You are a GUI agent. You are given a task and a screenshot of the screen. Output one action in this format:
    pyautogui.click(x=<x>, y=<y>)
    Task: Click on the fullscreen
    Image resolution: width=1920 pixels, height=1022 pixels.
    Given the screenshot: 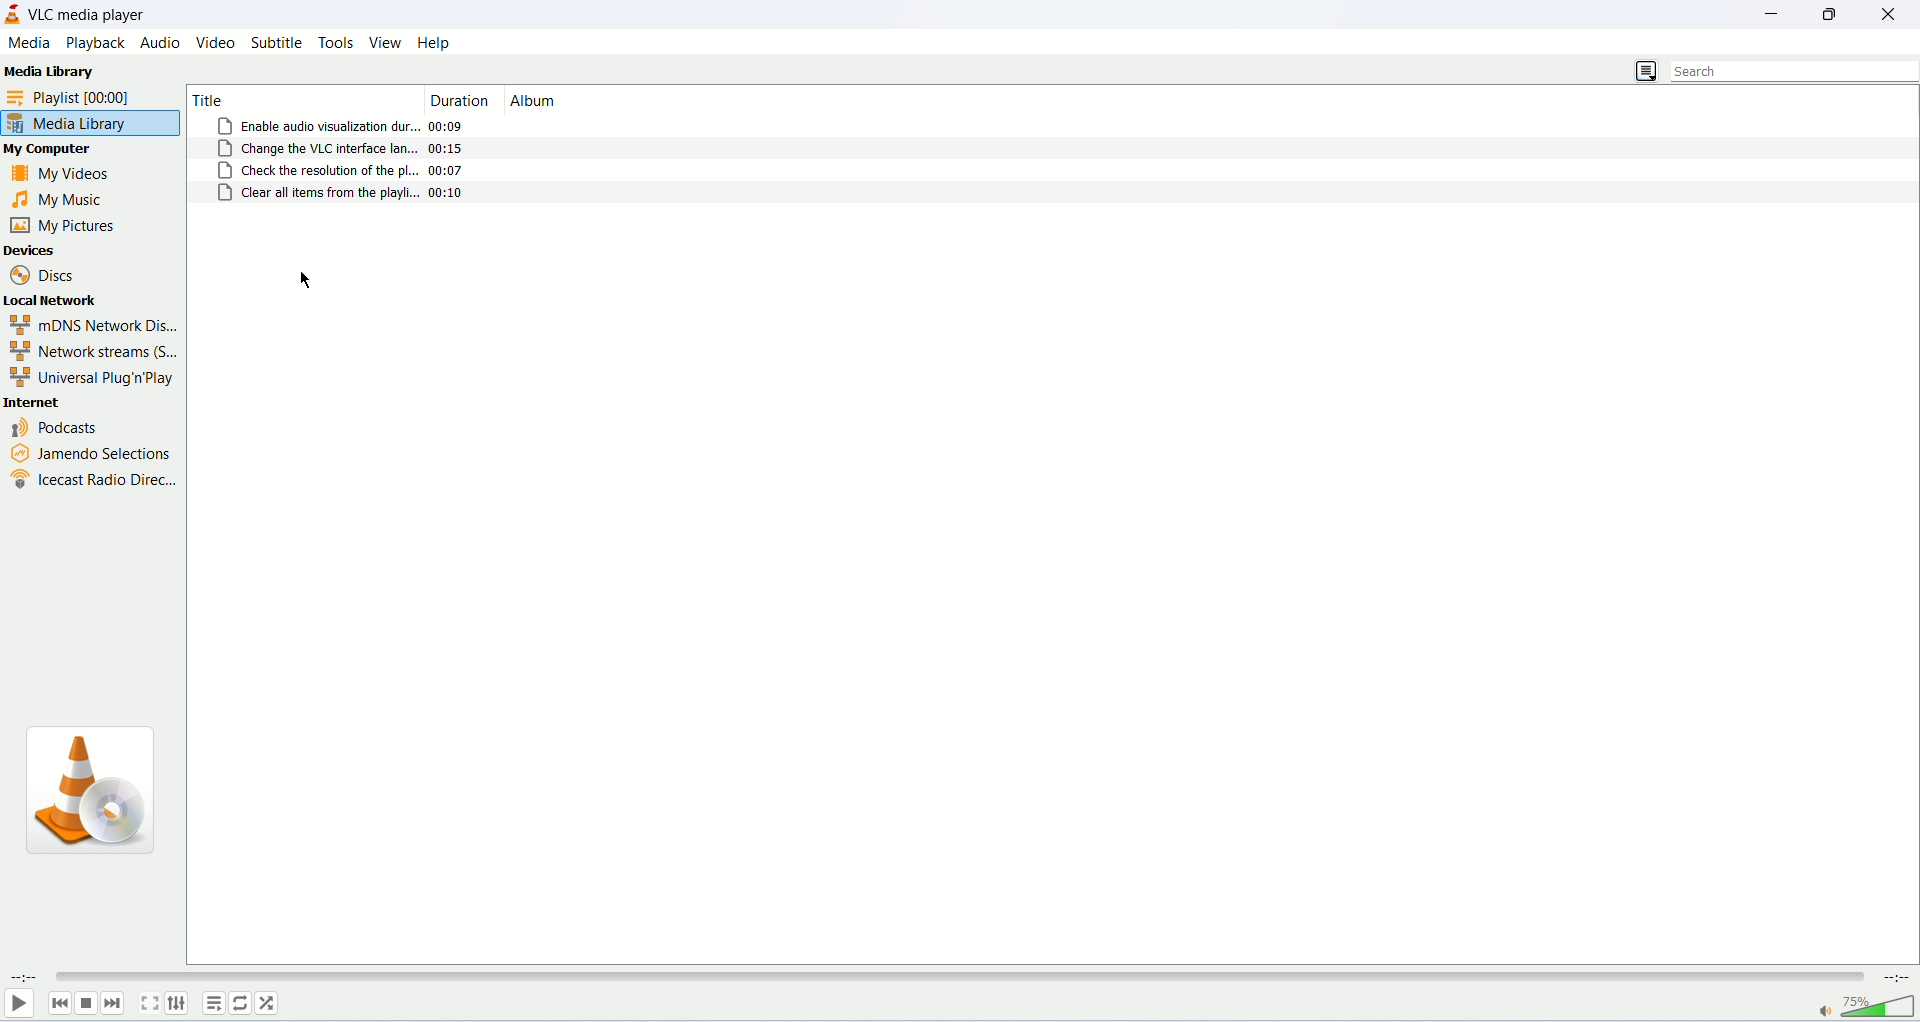 What is the action you would take?
    pyautogui.click(x=146, y=1004)
    